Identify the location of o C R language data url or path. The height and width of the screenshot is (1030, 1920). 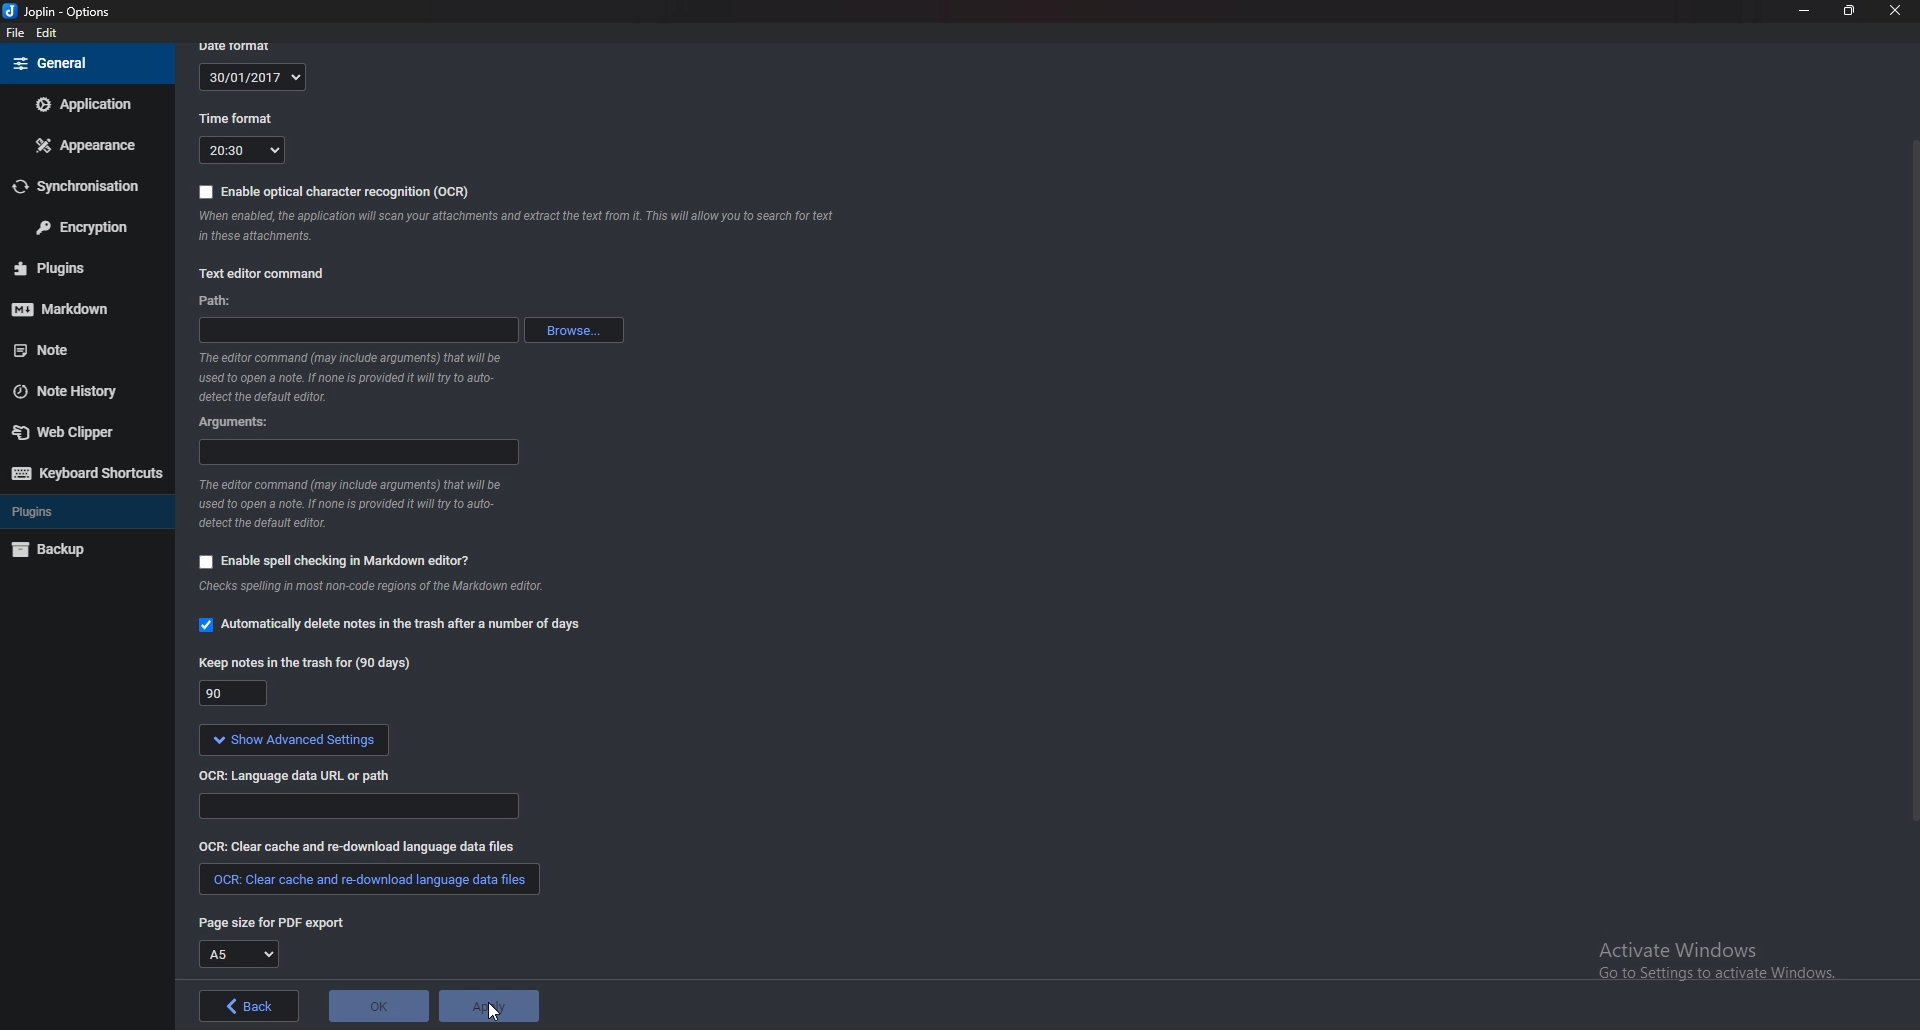
(297, 778).